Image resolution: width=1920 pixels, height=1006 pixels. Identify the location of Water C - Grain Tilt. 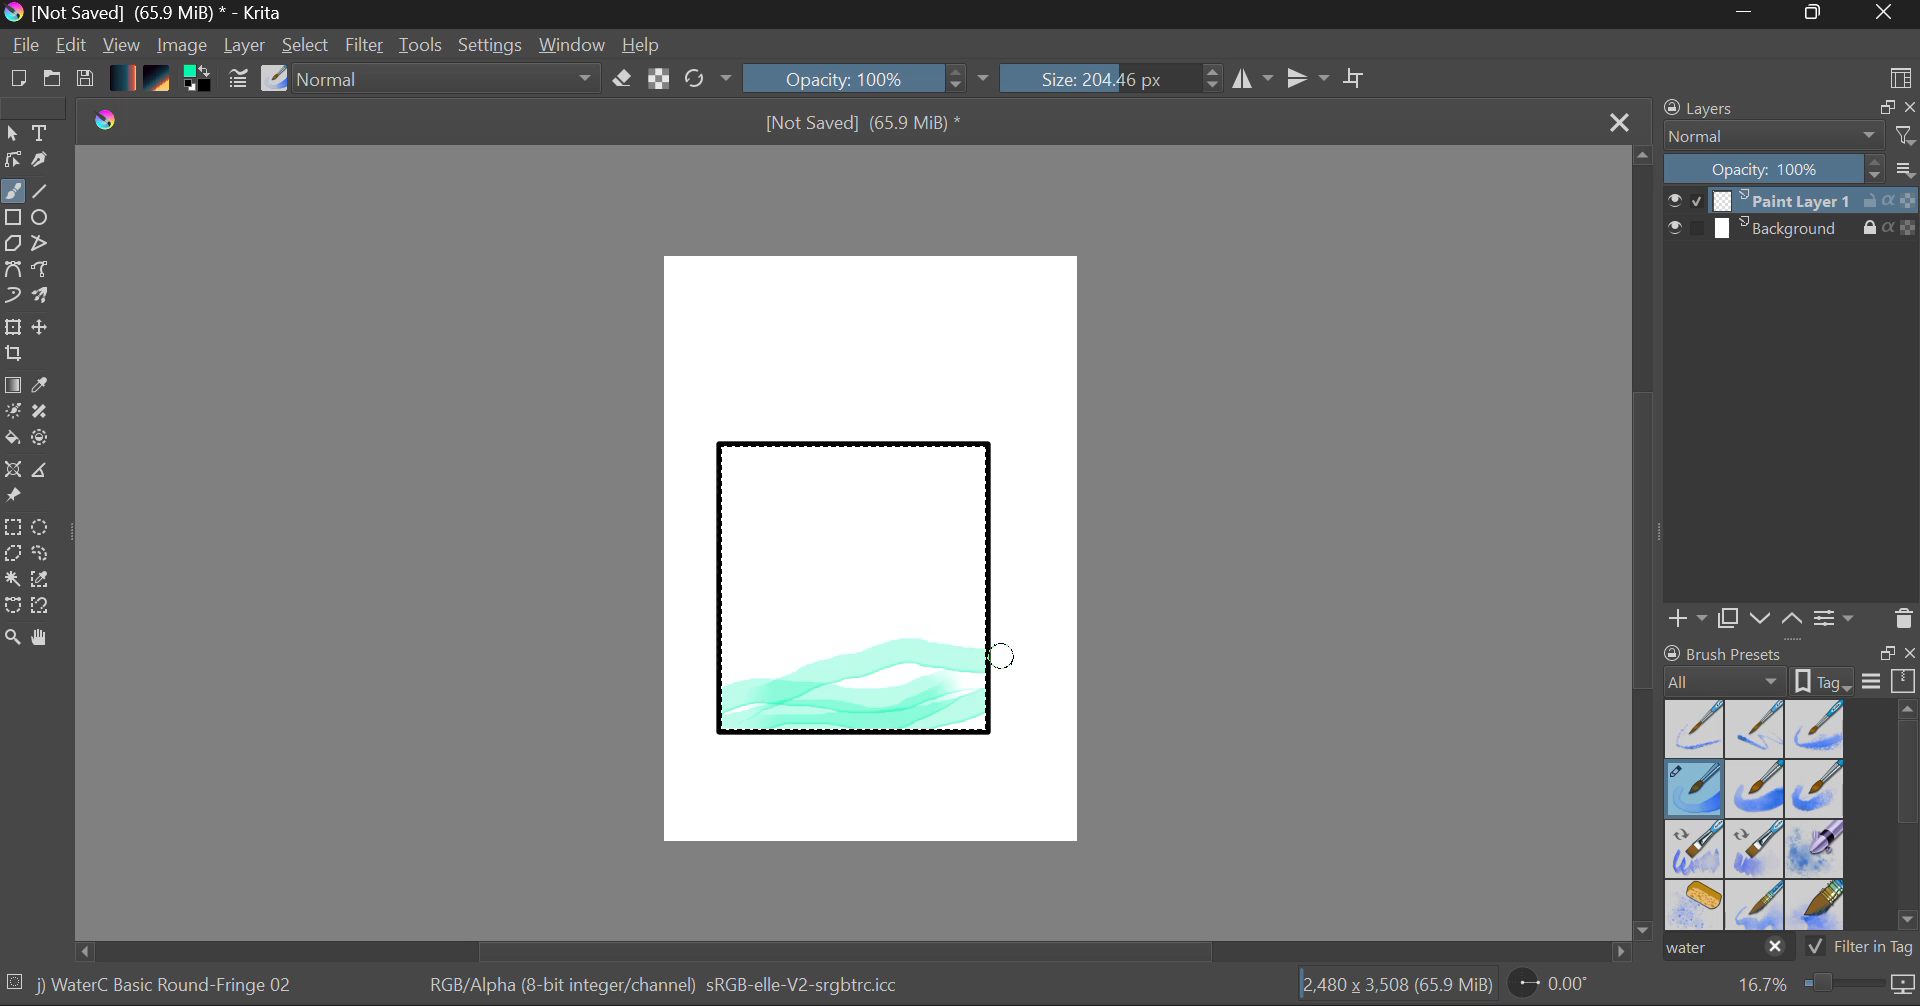
(1696, 849).